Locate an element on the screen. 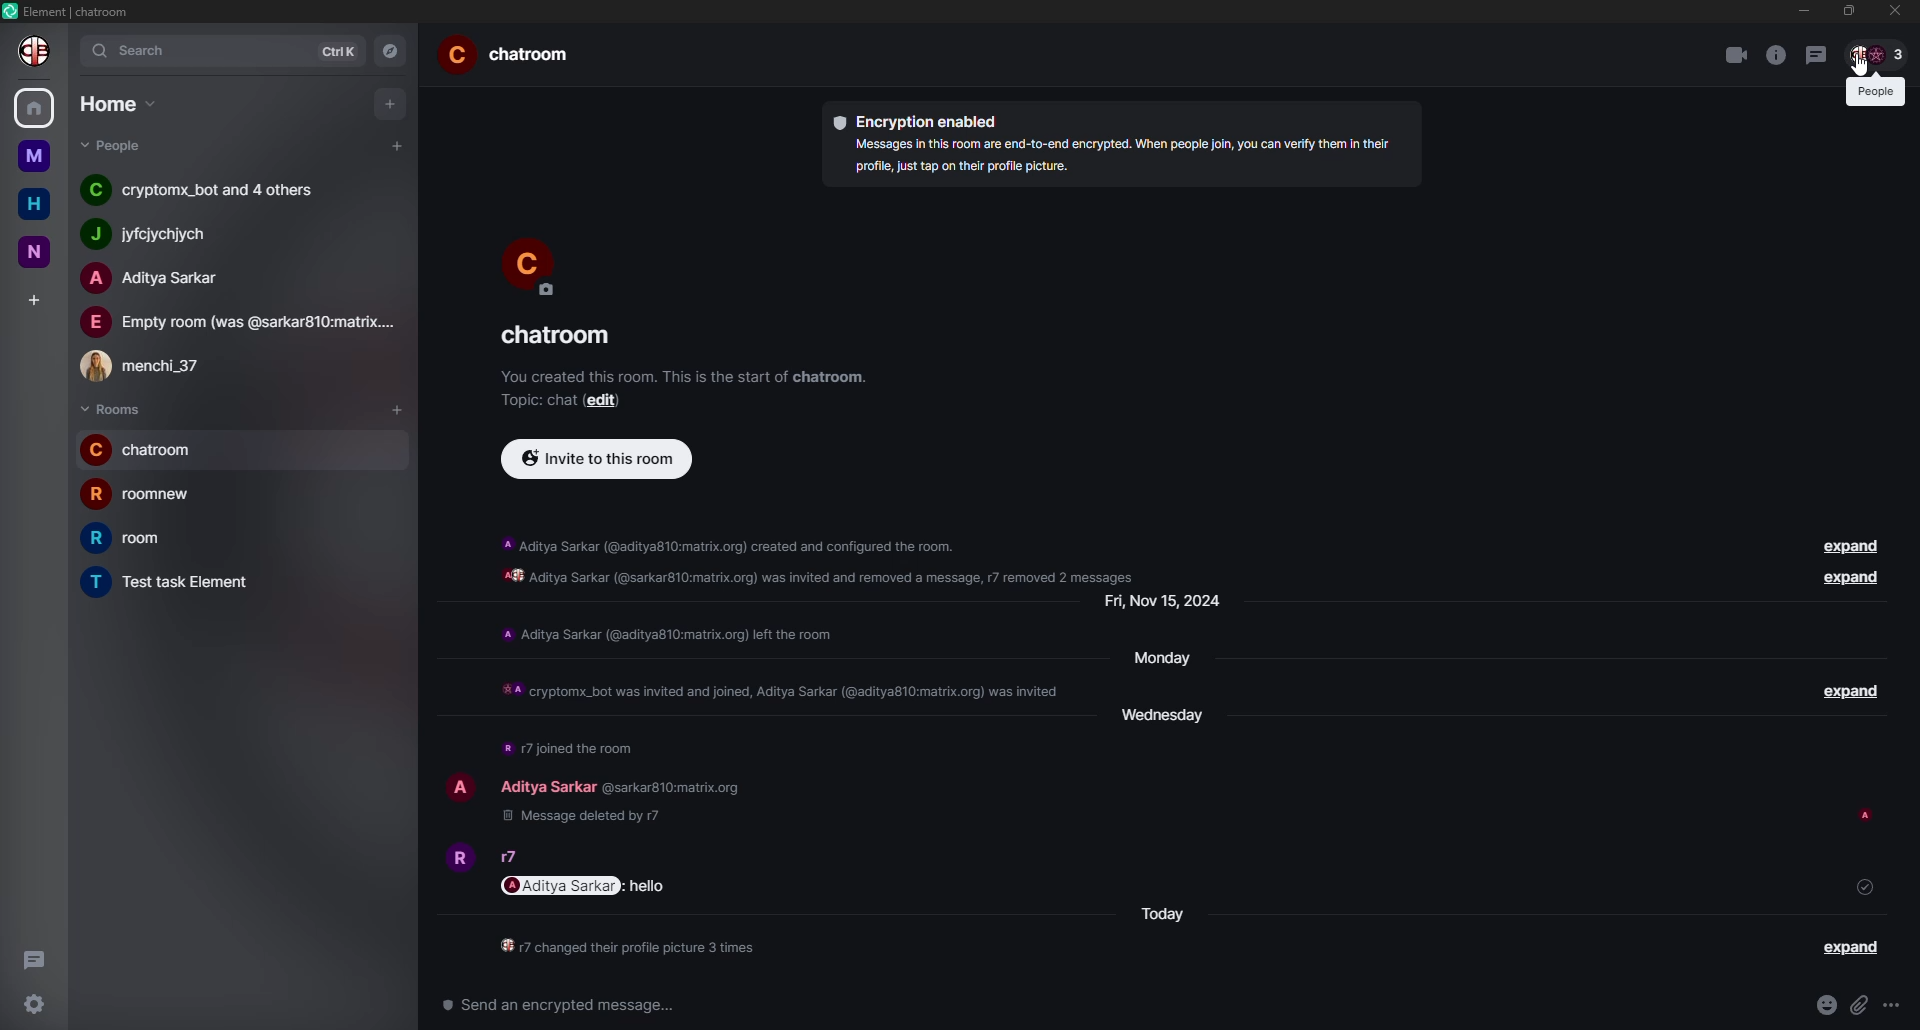  people is located at coordinates (240, 322).